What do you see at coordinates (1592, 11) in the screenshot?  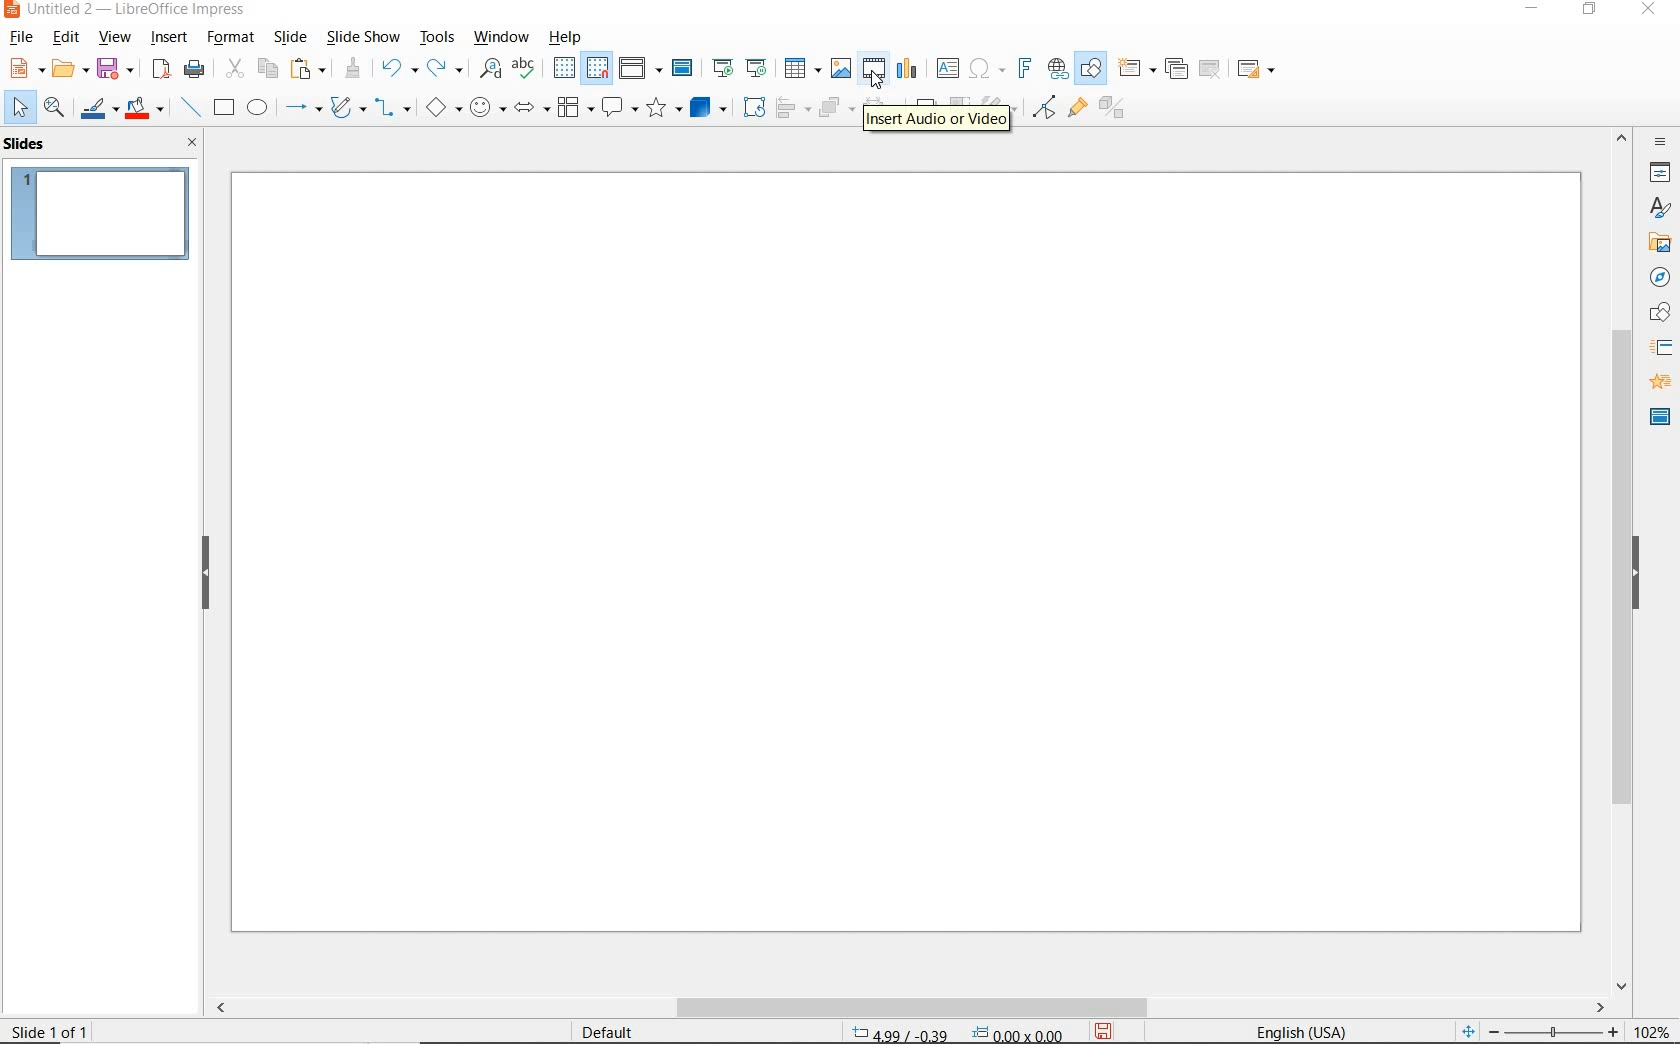 I see `RESTORE DOWN` at bounding box center [1592, 11].